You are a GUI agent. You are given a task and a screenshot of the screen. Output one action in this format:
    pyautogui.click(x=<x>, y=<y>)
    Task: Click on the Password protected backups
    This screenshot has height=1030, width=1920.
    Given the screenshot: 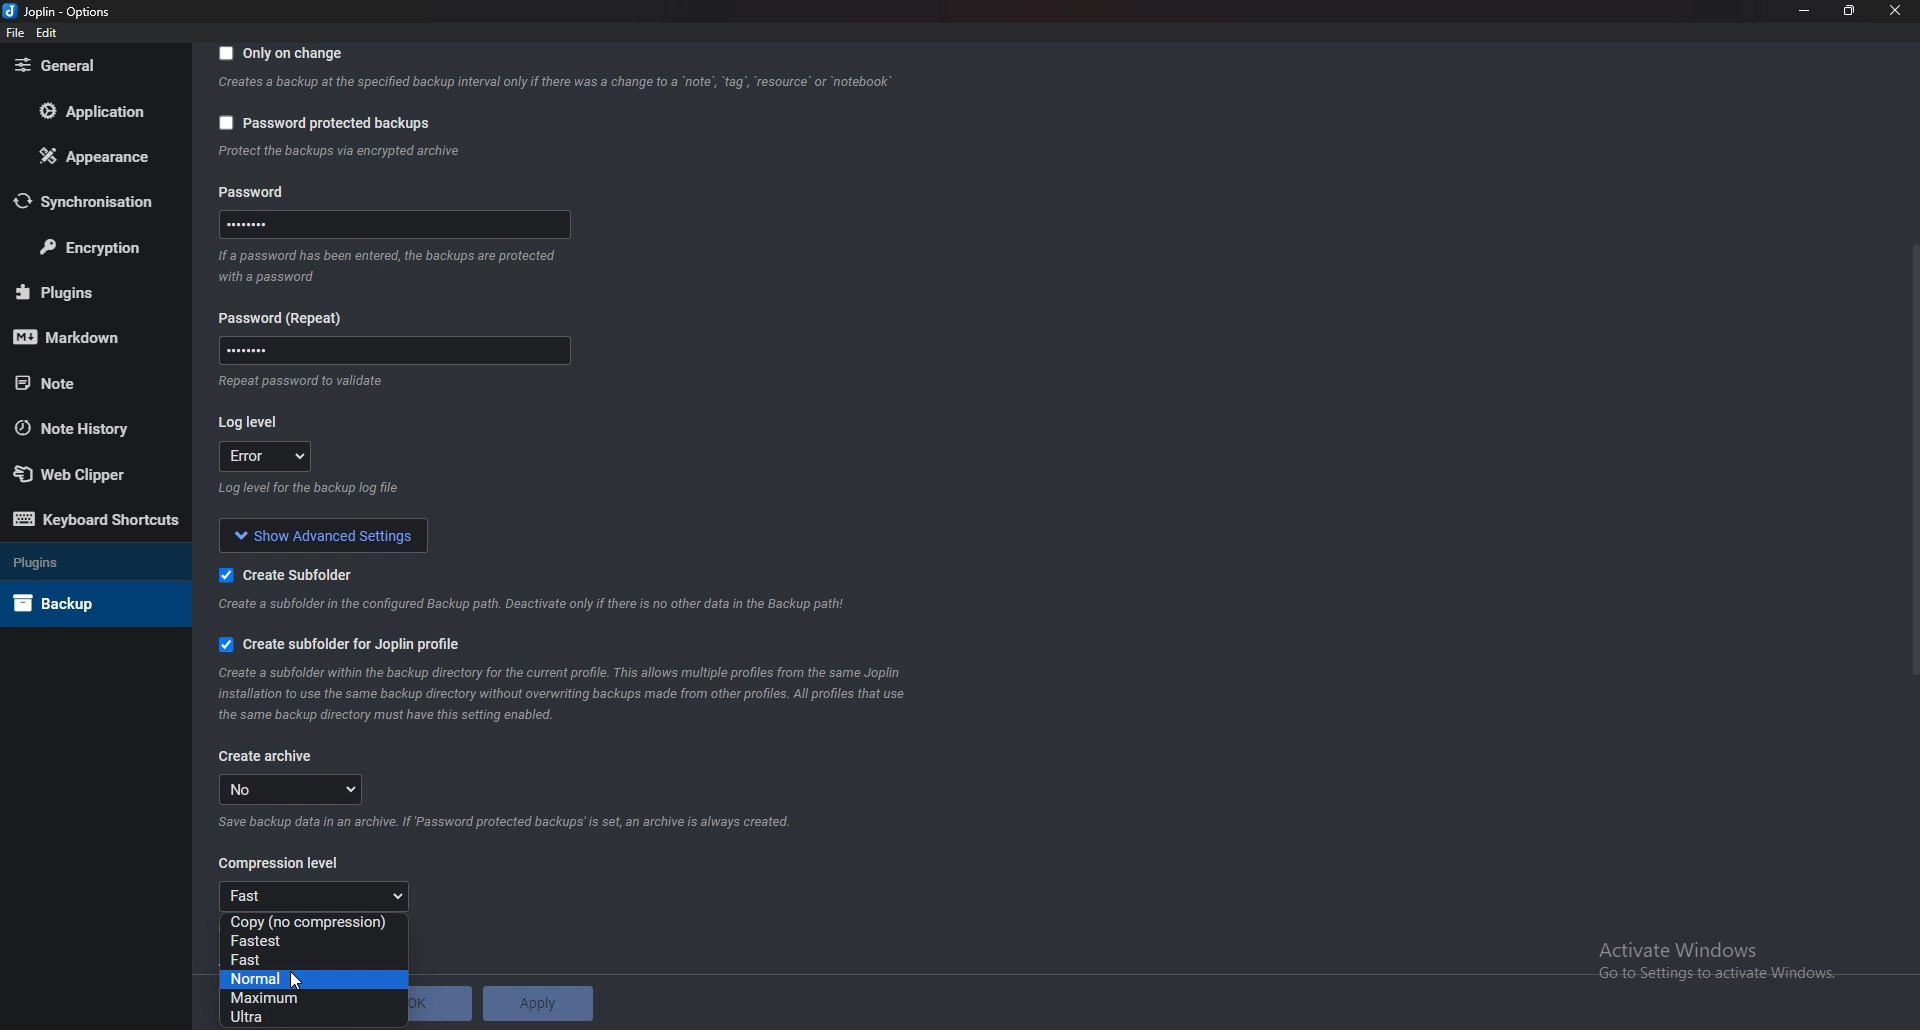 What is the action you would take?
    pyautogui.click(x=324, y=123)
    